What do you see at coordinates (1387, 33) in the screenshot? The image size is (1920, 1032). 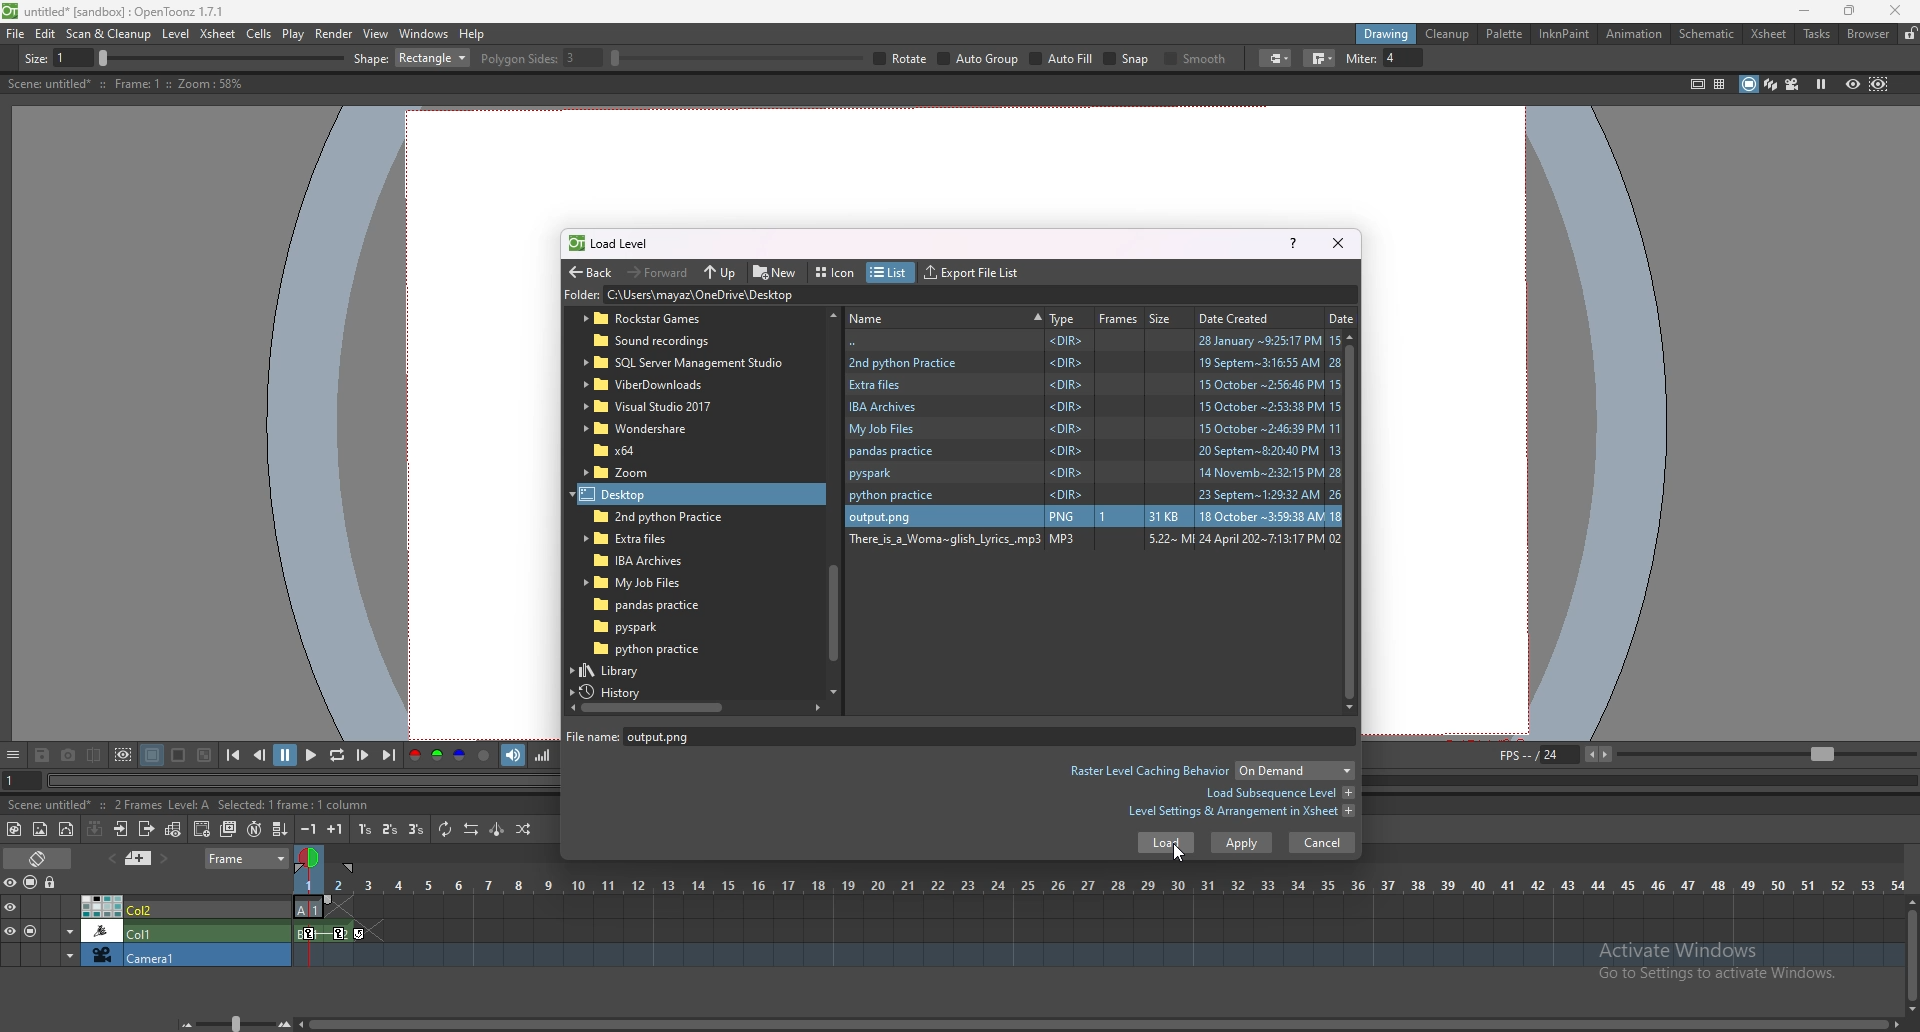 I see `drawing` at bounding box center [1387, 33].